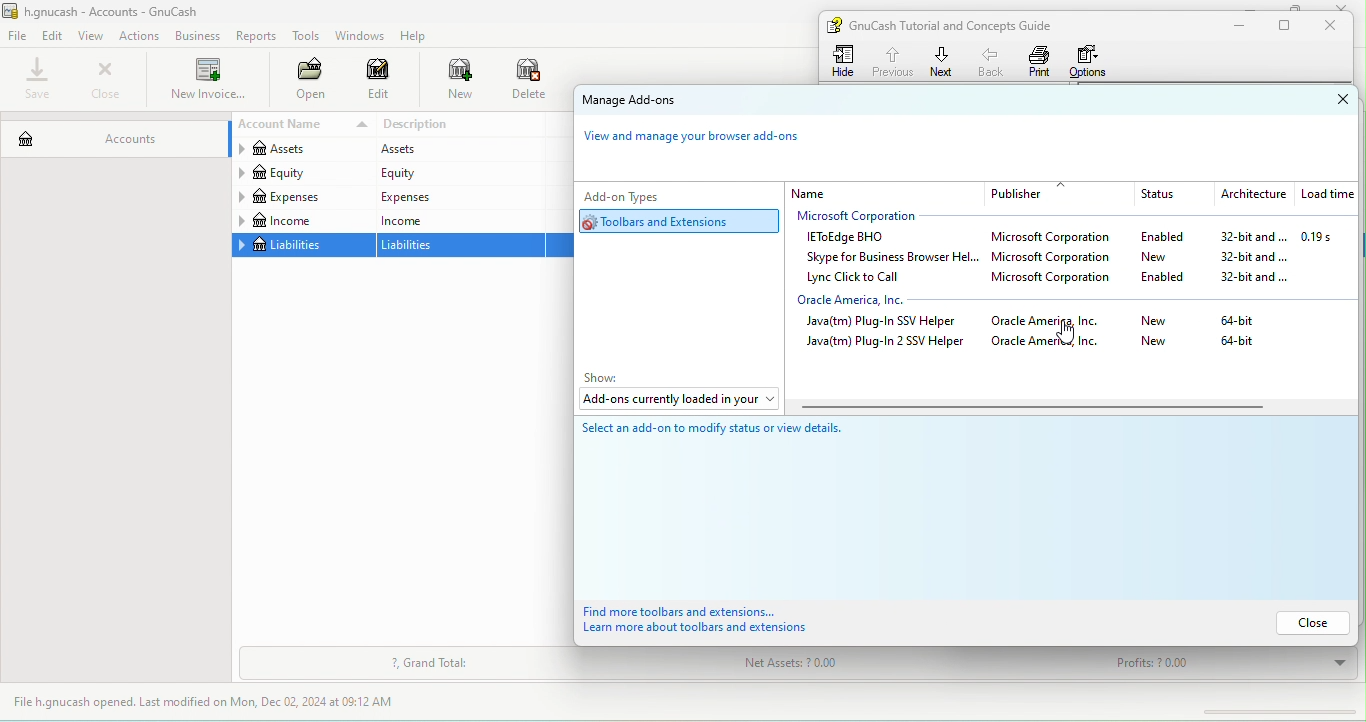  What do you see at coordinates (719, 621) in the screenshot?
I see `find more toolbars and extensions learn more about toolbars and extensions` at bounding box center [719, 621].